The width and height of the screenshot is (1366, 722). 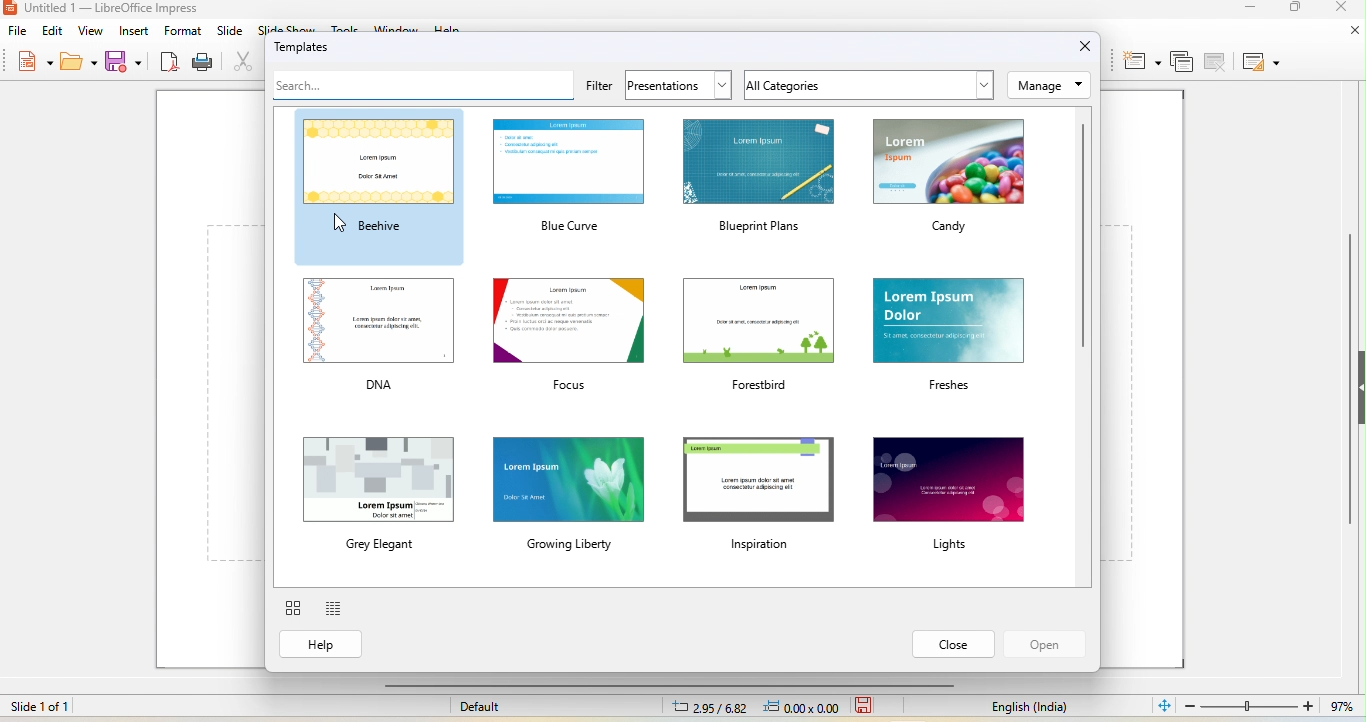 What do you see at coordinates (1087, 45) in the screenshot?
I see `close` at bounding box center [1087, 45].